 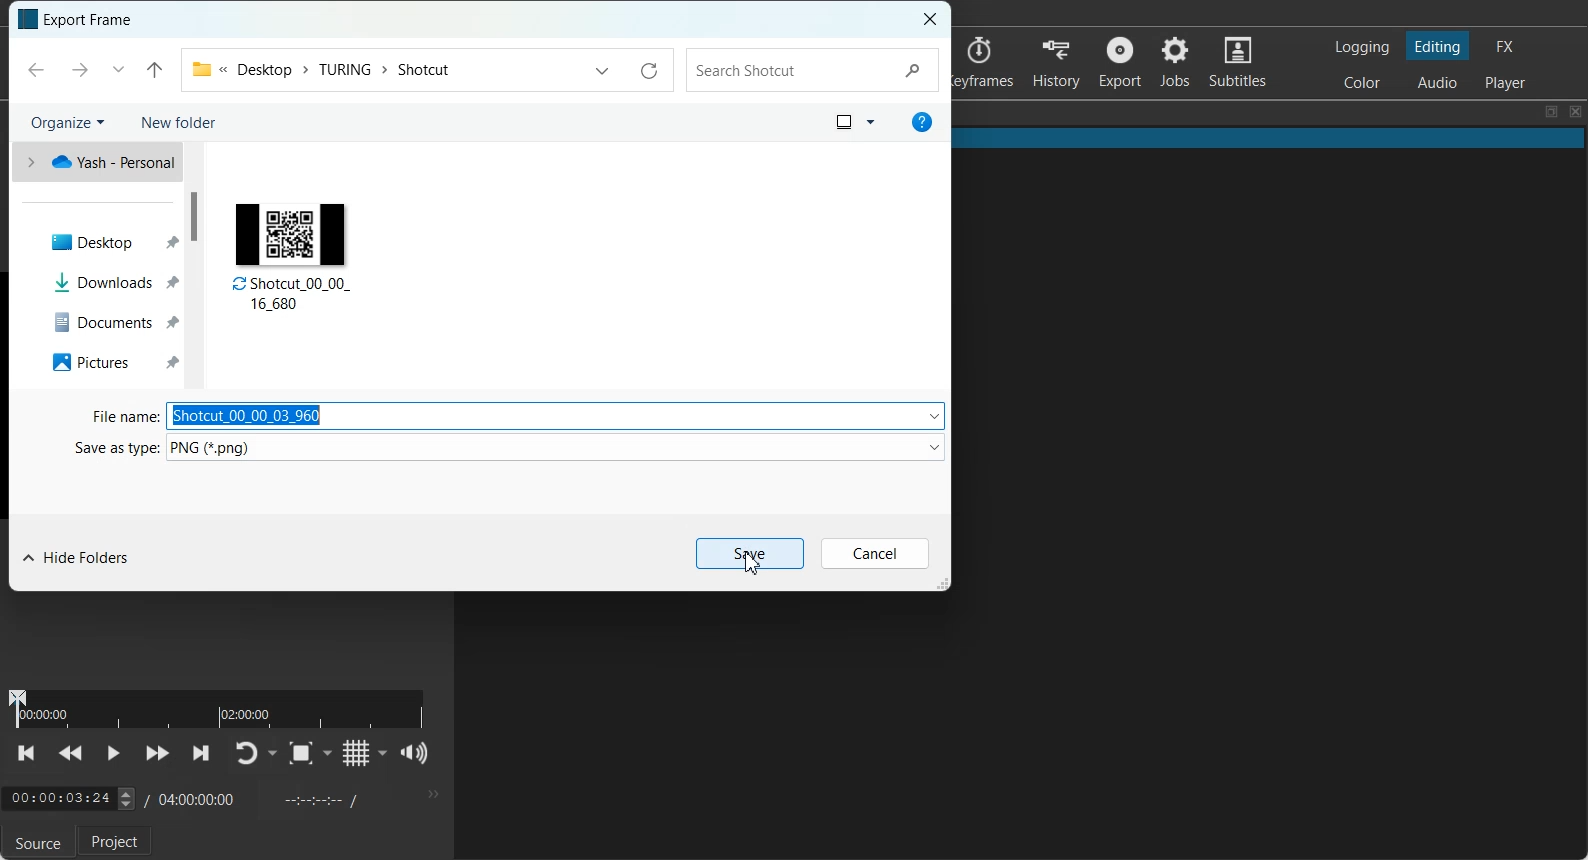 What do you see at coordinates (875, 553) in the screenshot?
I see `Cancel` at bounding box center [875, 553].